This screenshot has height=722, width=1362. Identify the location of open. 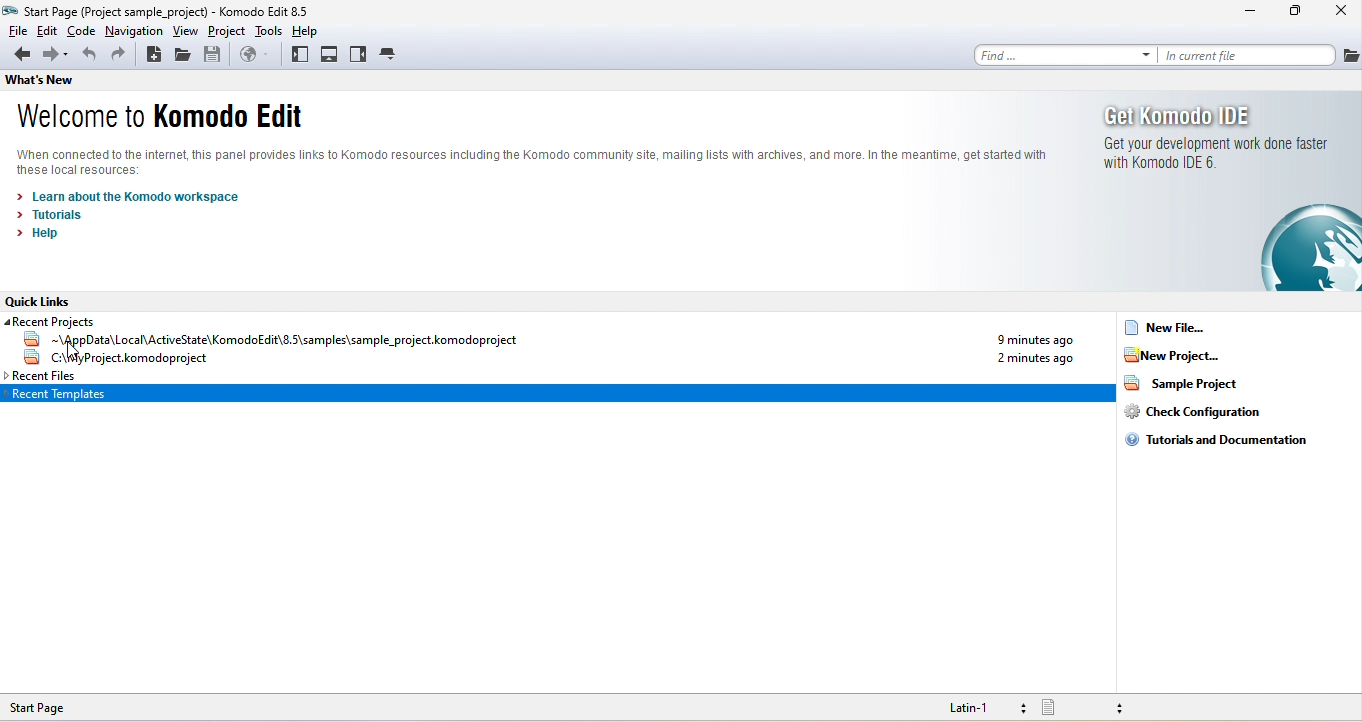
(183, 56).